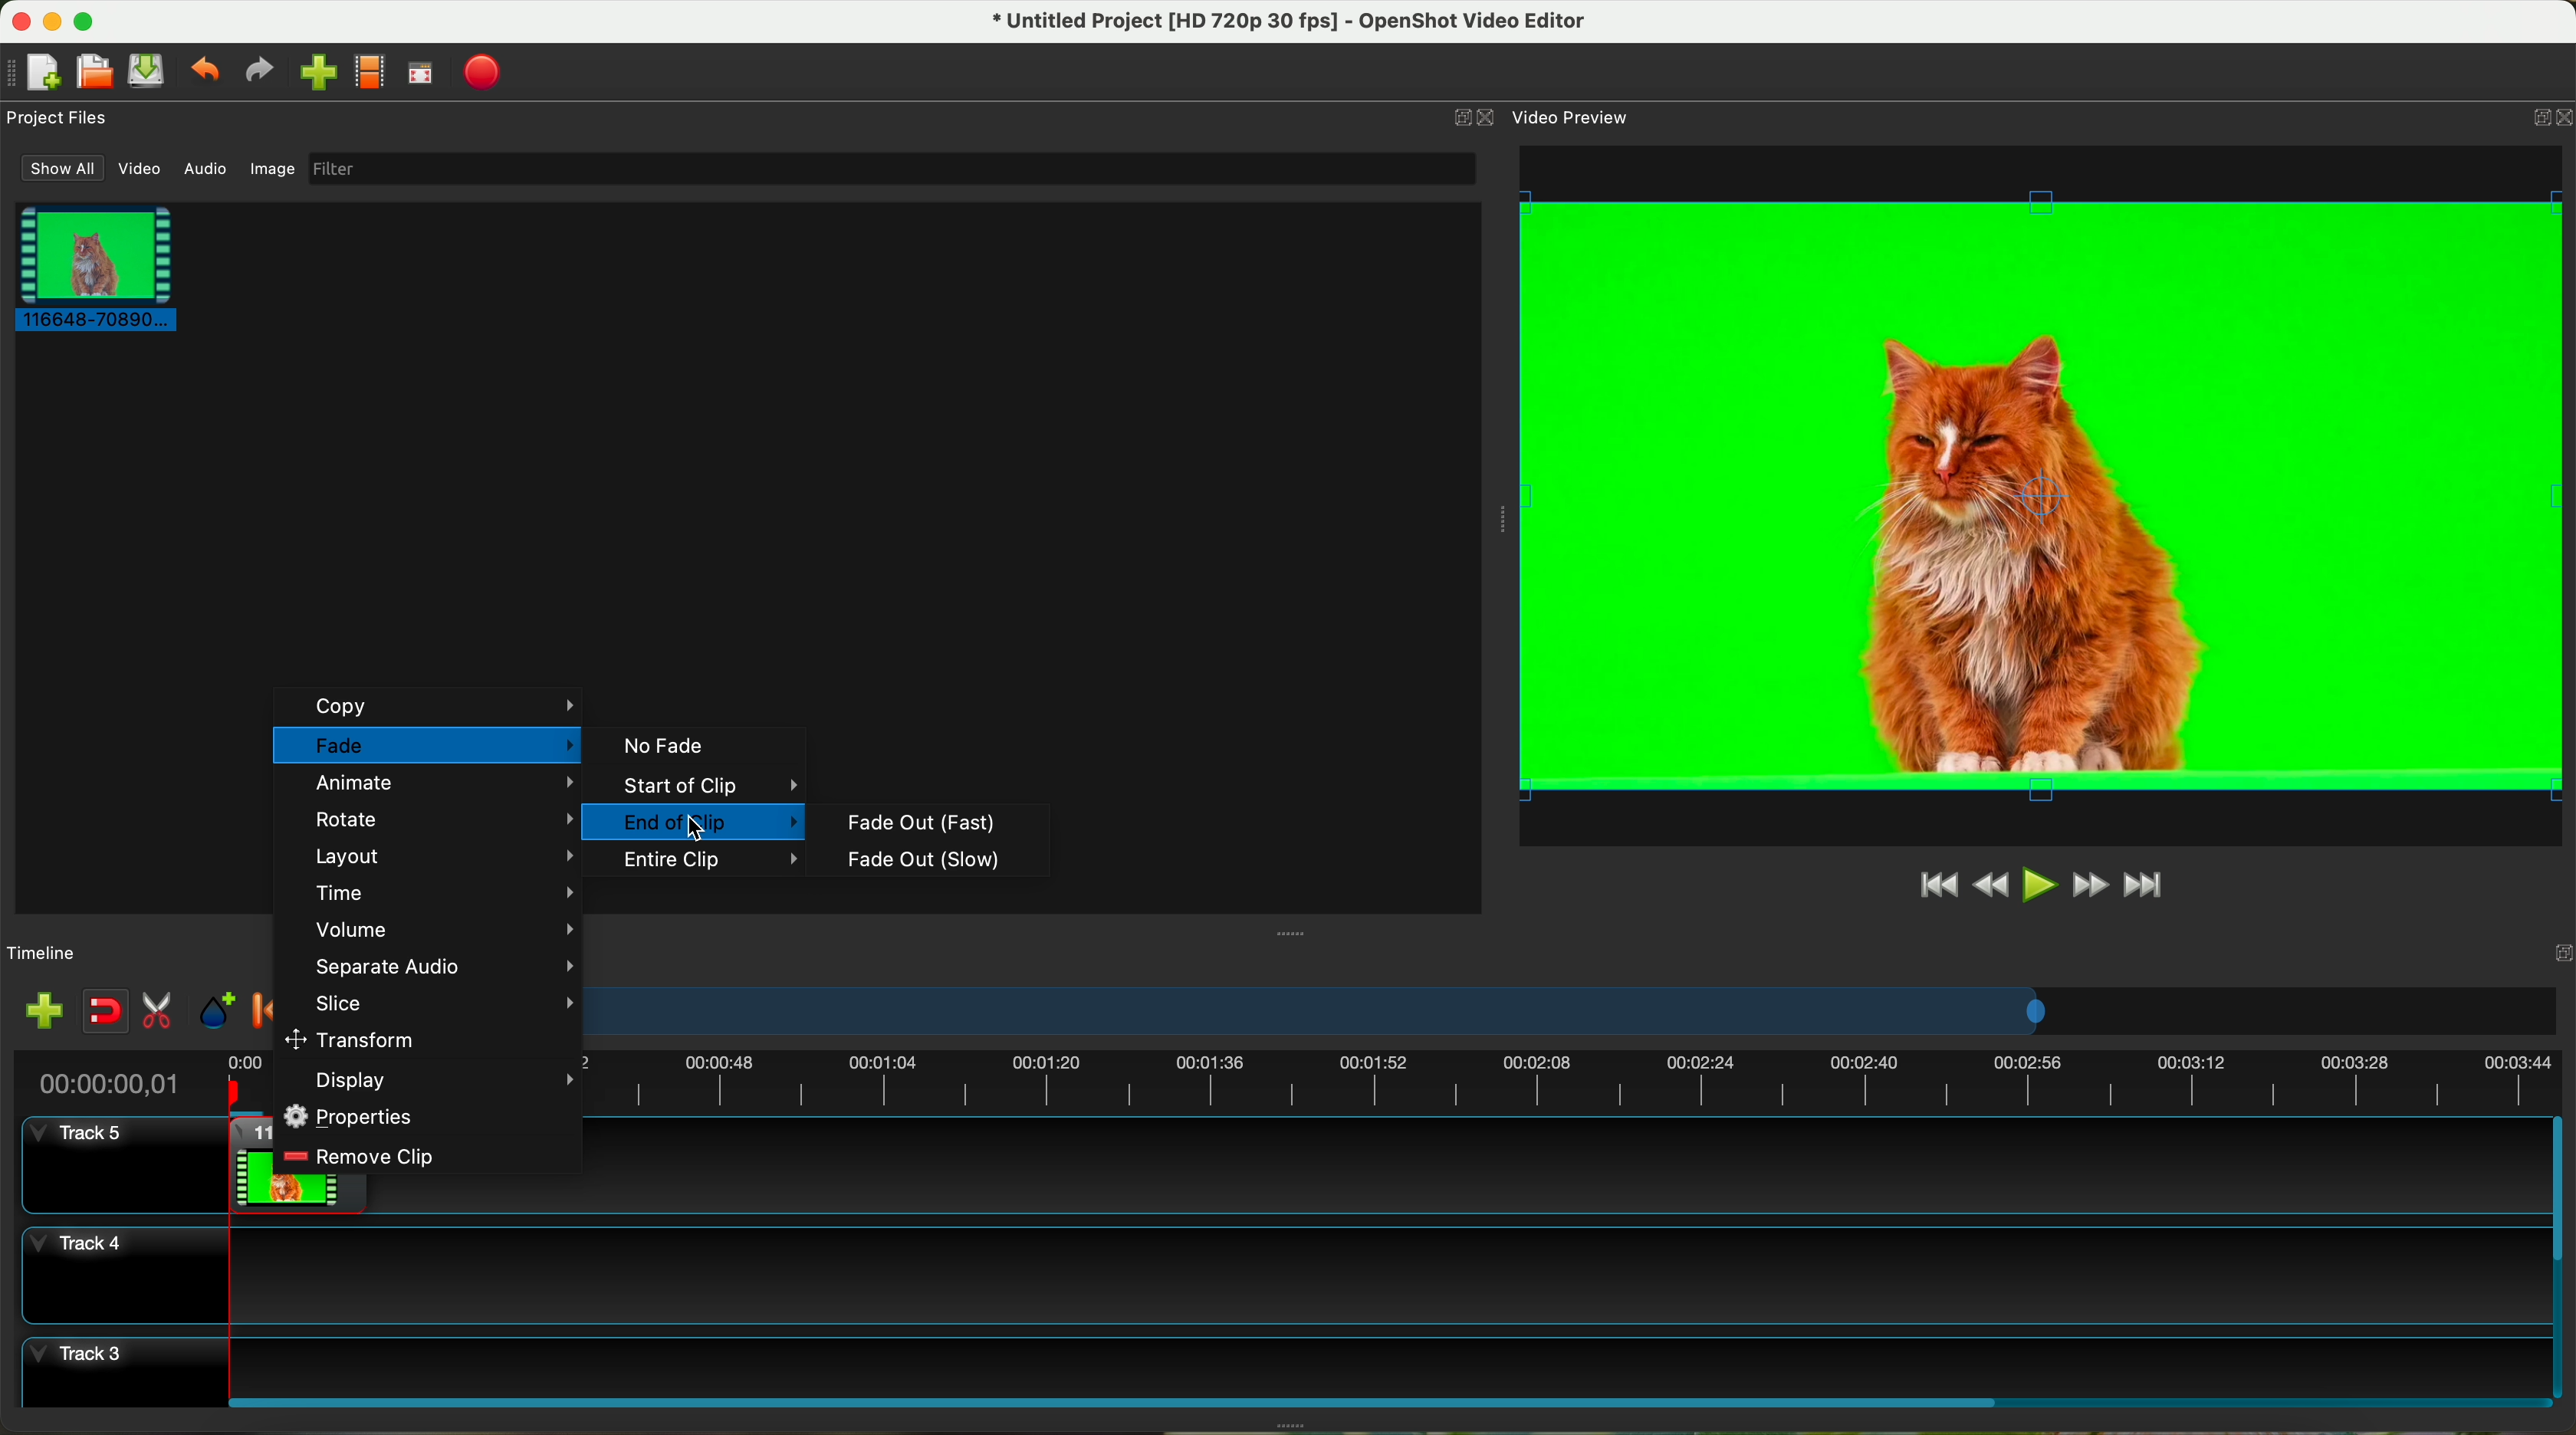 This screenshot has width=2576, height=1435. I want to click on video, so click(141, 169).